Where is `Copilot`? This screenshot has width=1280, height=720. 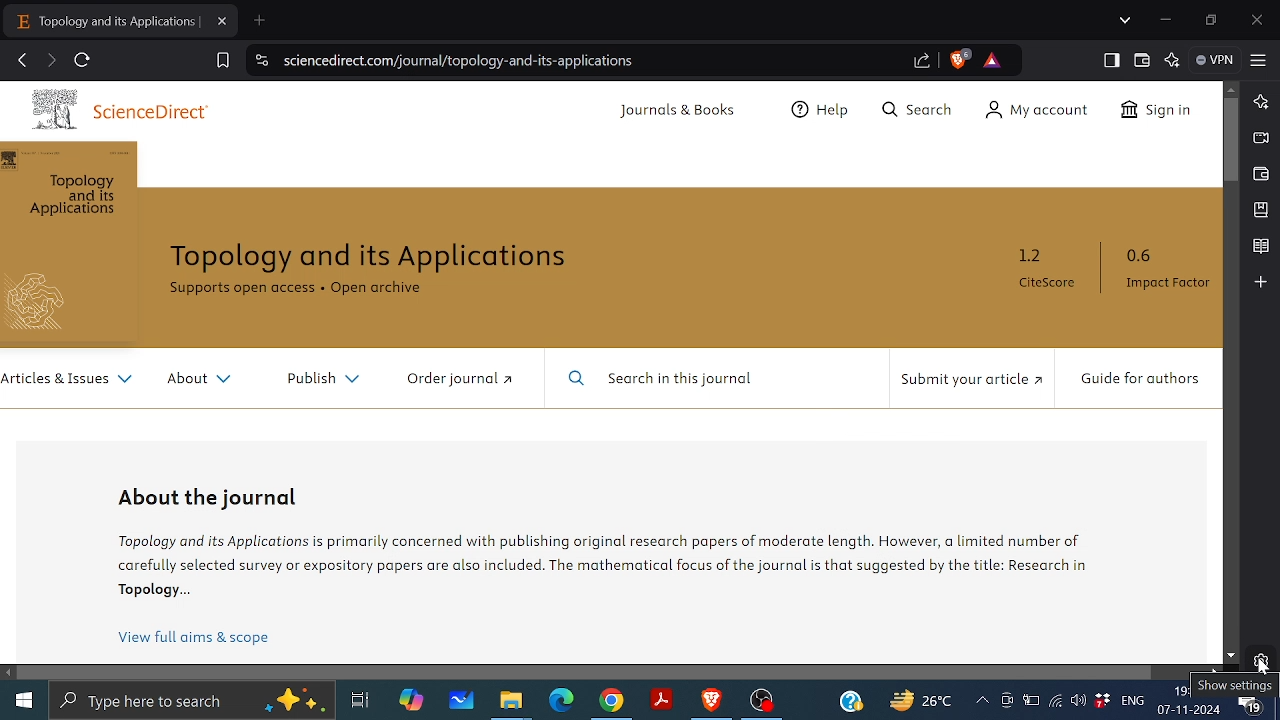 Copilot is located at coordinates (409, 699).